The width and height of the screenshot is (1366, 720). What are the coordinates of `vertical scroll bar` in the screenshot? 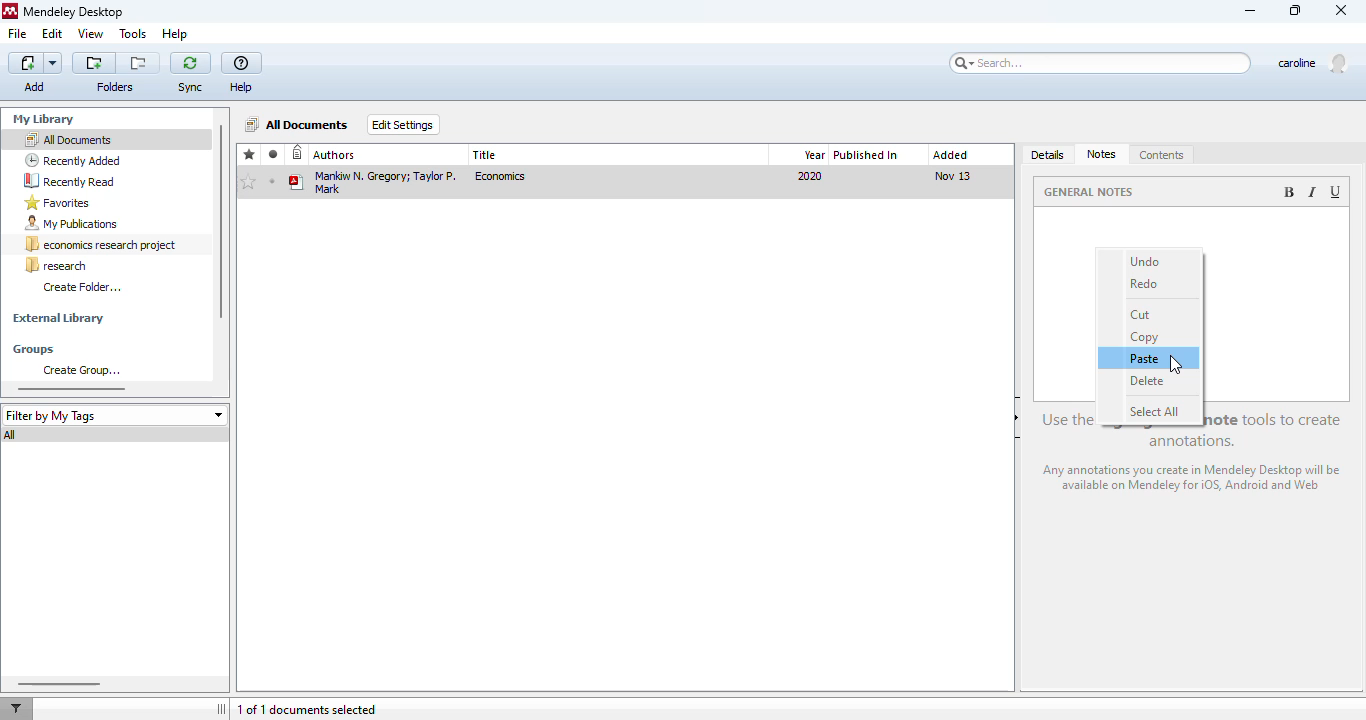 It's located at (220, 222).